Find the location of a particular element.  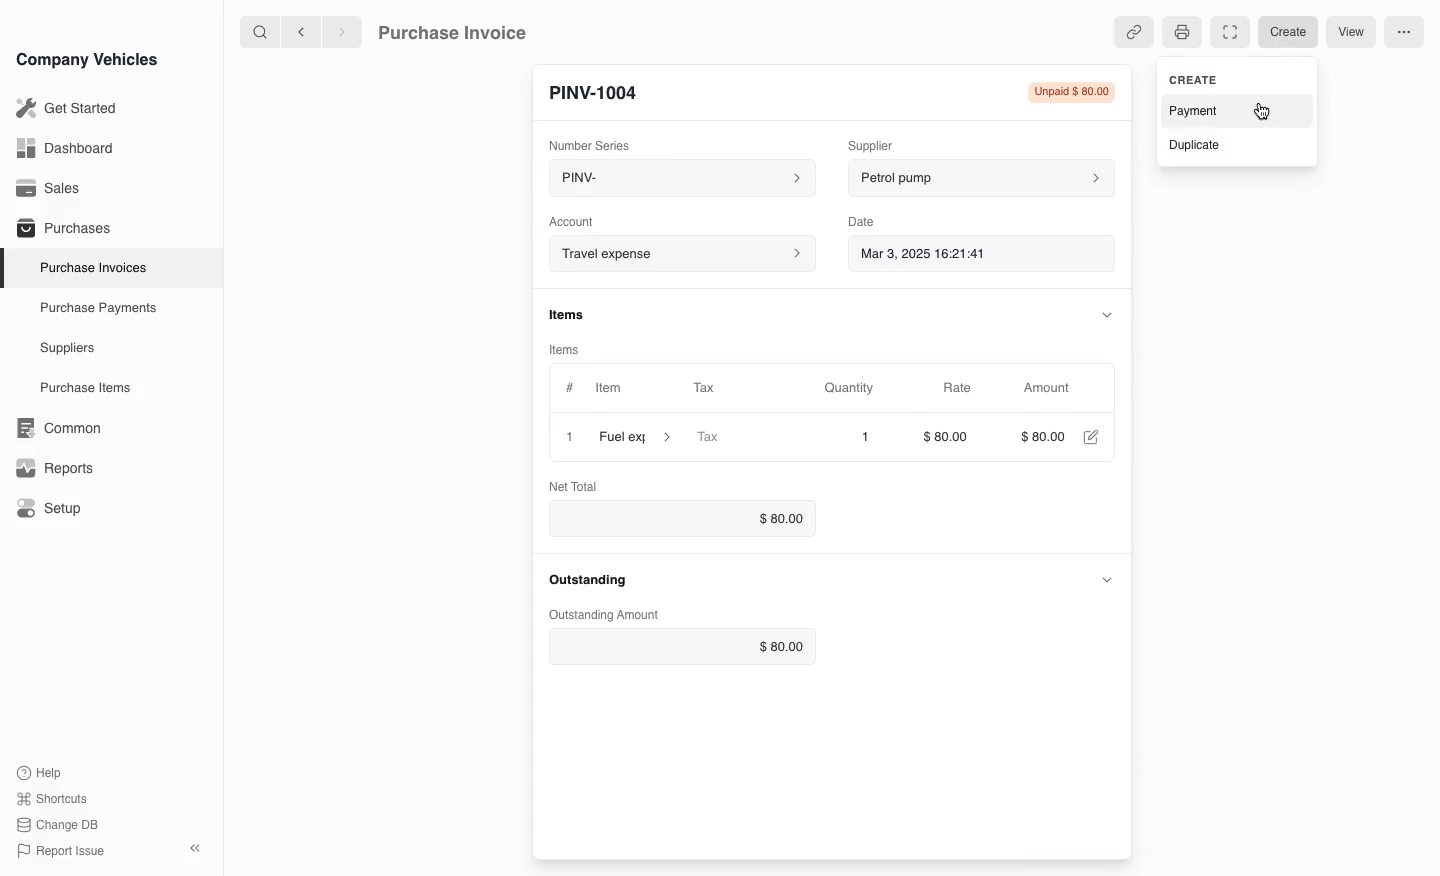

Net Total is located at coordinates (577, 485).